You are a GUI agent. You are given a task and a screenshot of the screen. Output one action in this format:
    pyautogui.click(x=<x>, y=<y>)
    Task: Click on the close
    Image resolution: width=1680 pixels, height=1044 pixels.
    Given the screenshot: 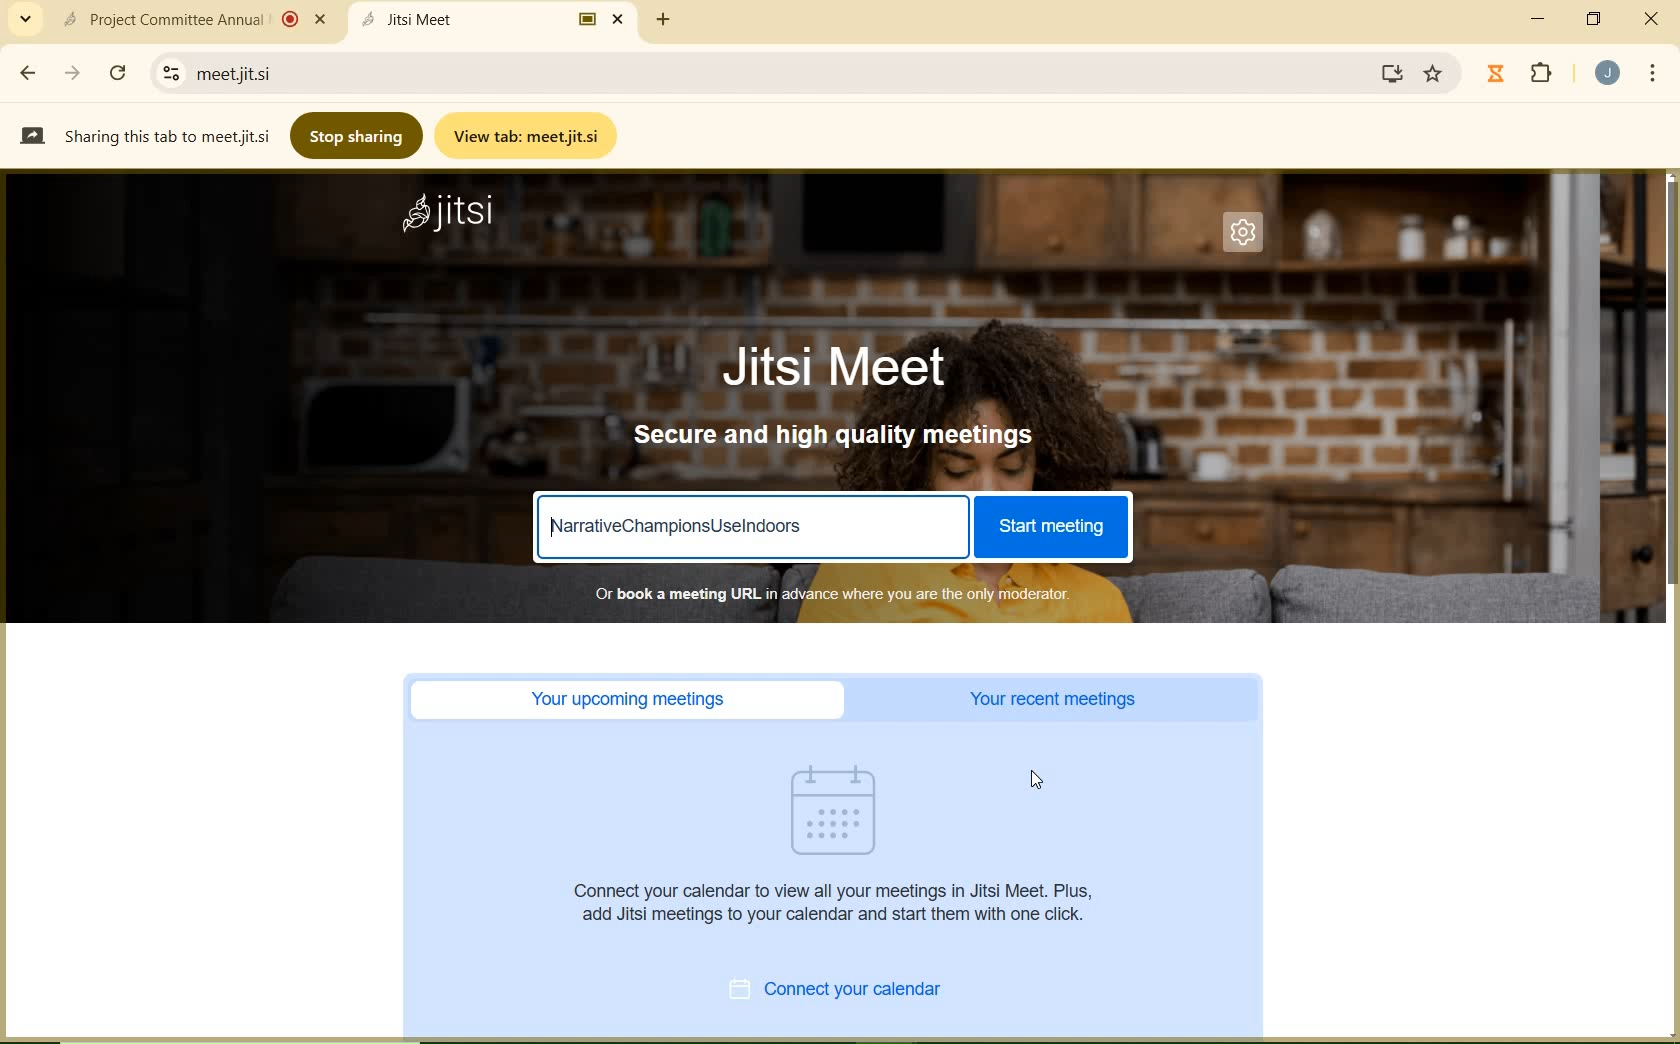 What is the action you would take?
    pyautogui.click(x=1654, y=16)
    